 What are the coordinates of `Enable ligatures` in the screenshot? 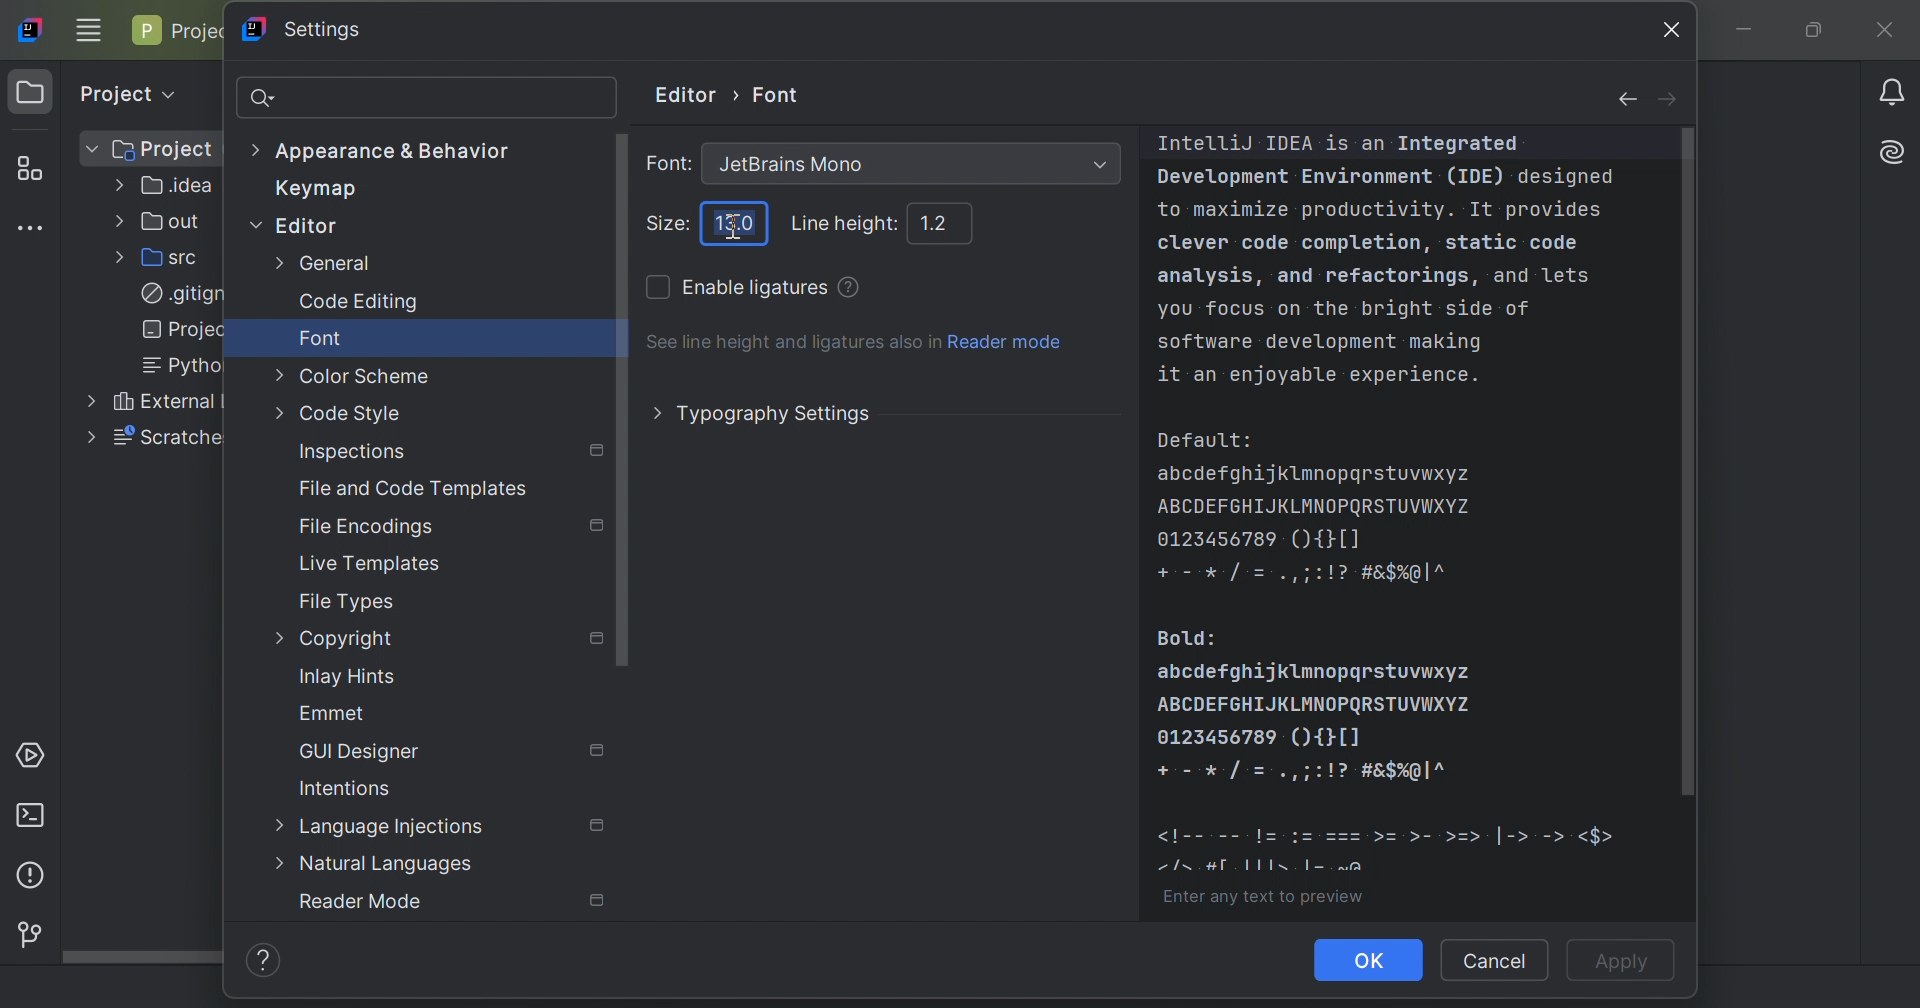 It's located at (757, 288).